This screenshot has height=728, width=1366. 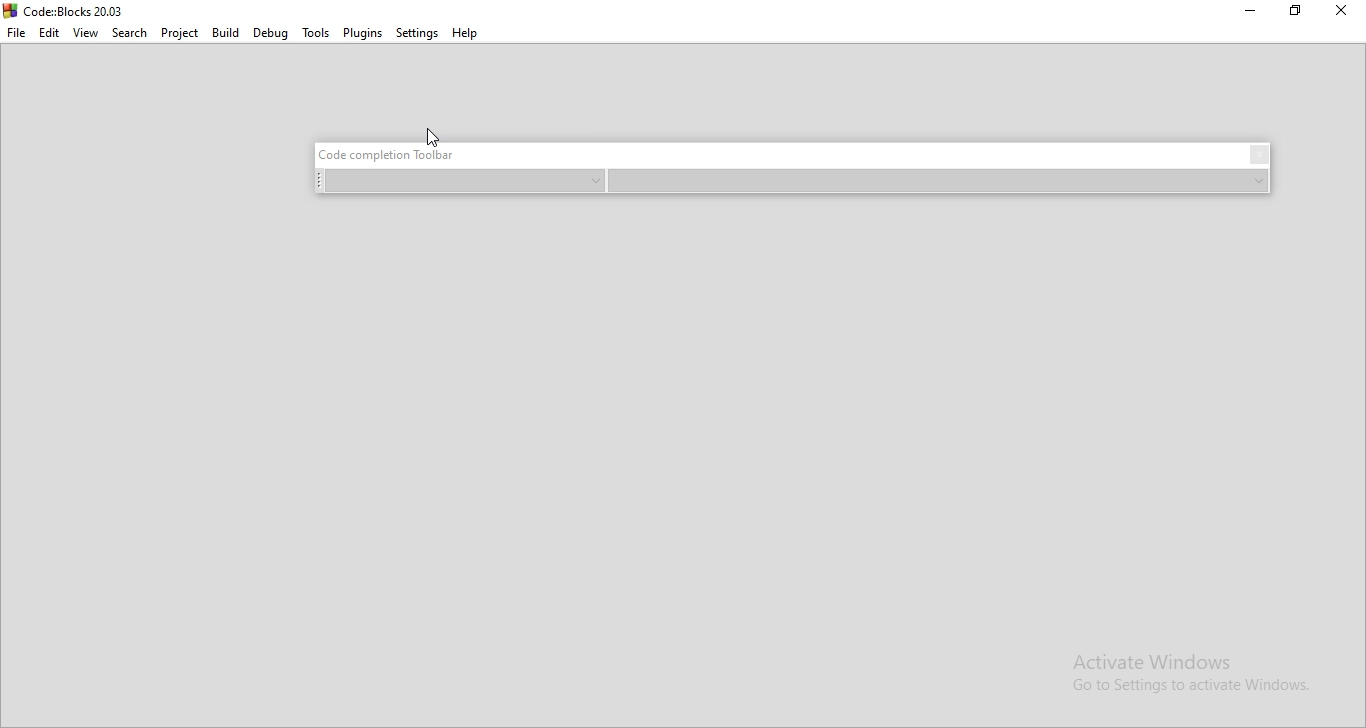 What do you see at coordinates (1341, 15) in the screenshot?
I see `Close` at bounding box center [1341, 15].